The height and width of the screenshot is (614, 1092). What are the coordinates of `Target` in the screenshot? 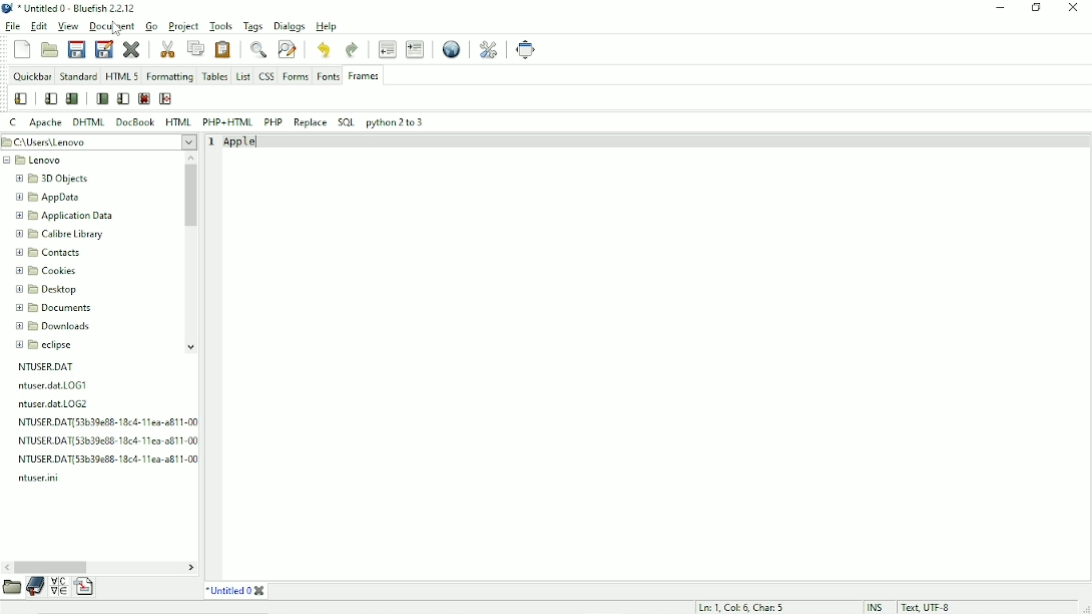 It's located at (168, 99).